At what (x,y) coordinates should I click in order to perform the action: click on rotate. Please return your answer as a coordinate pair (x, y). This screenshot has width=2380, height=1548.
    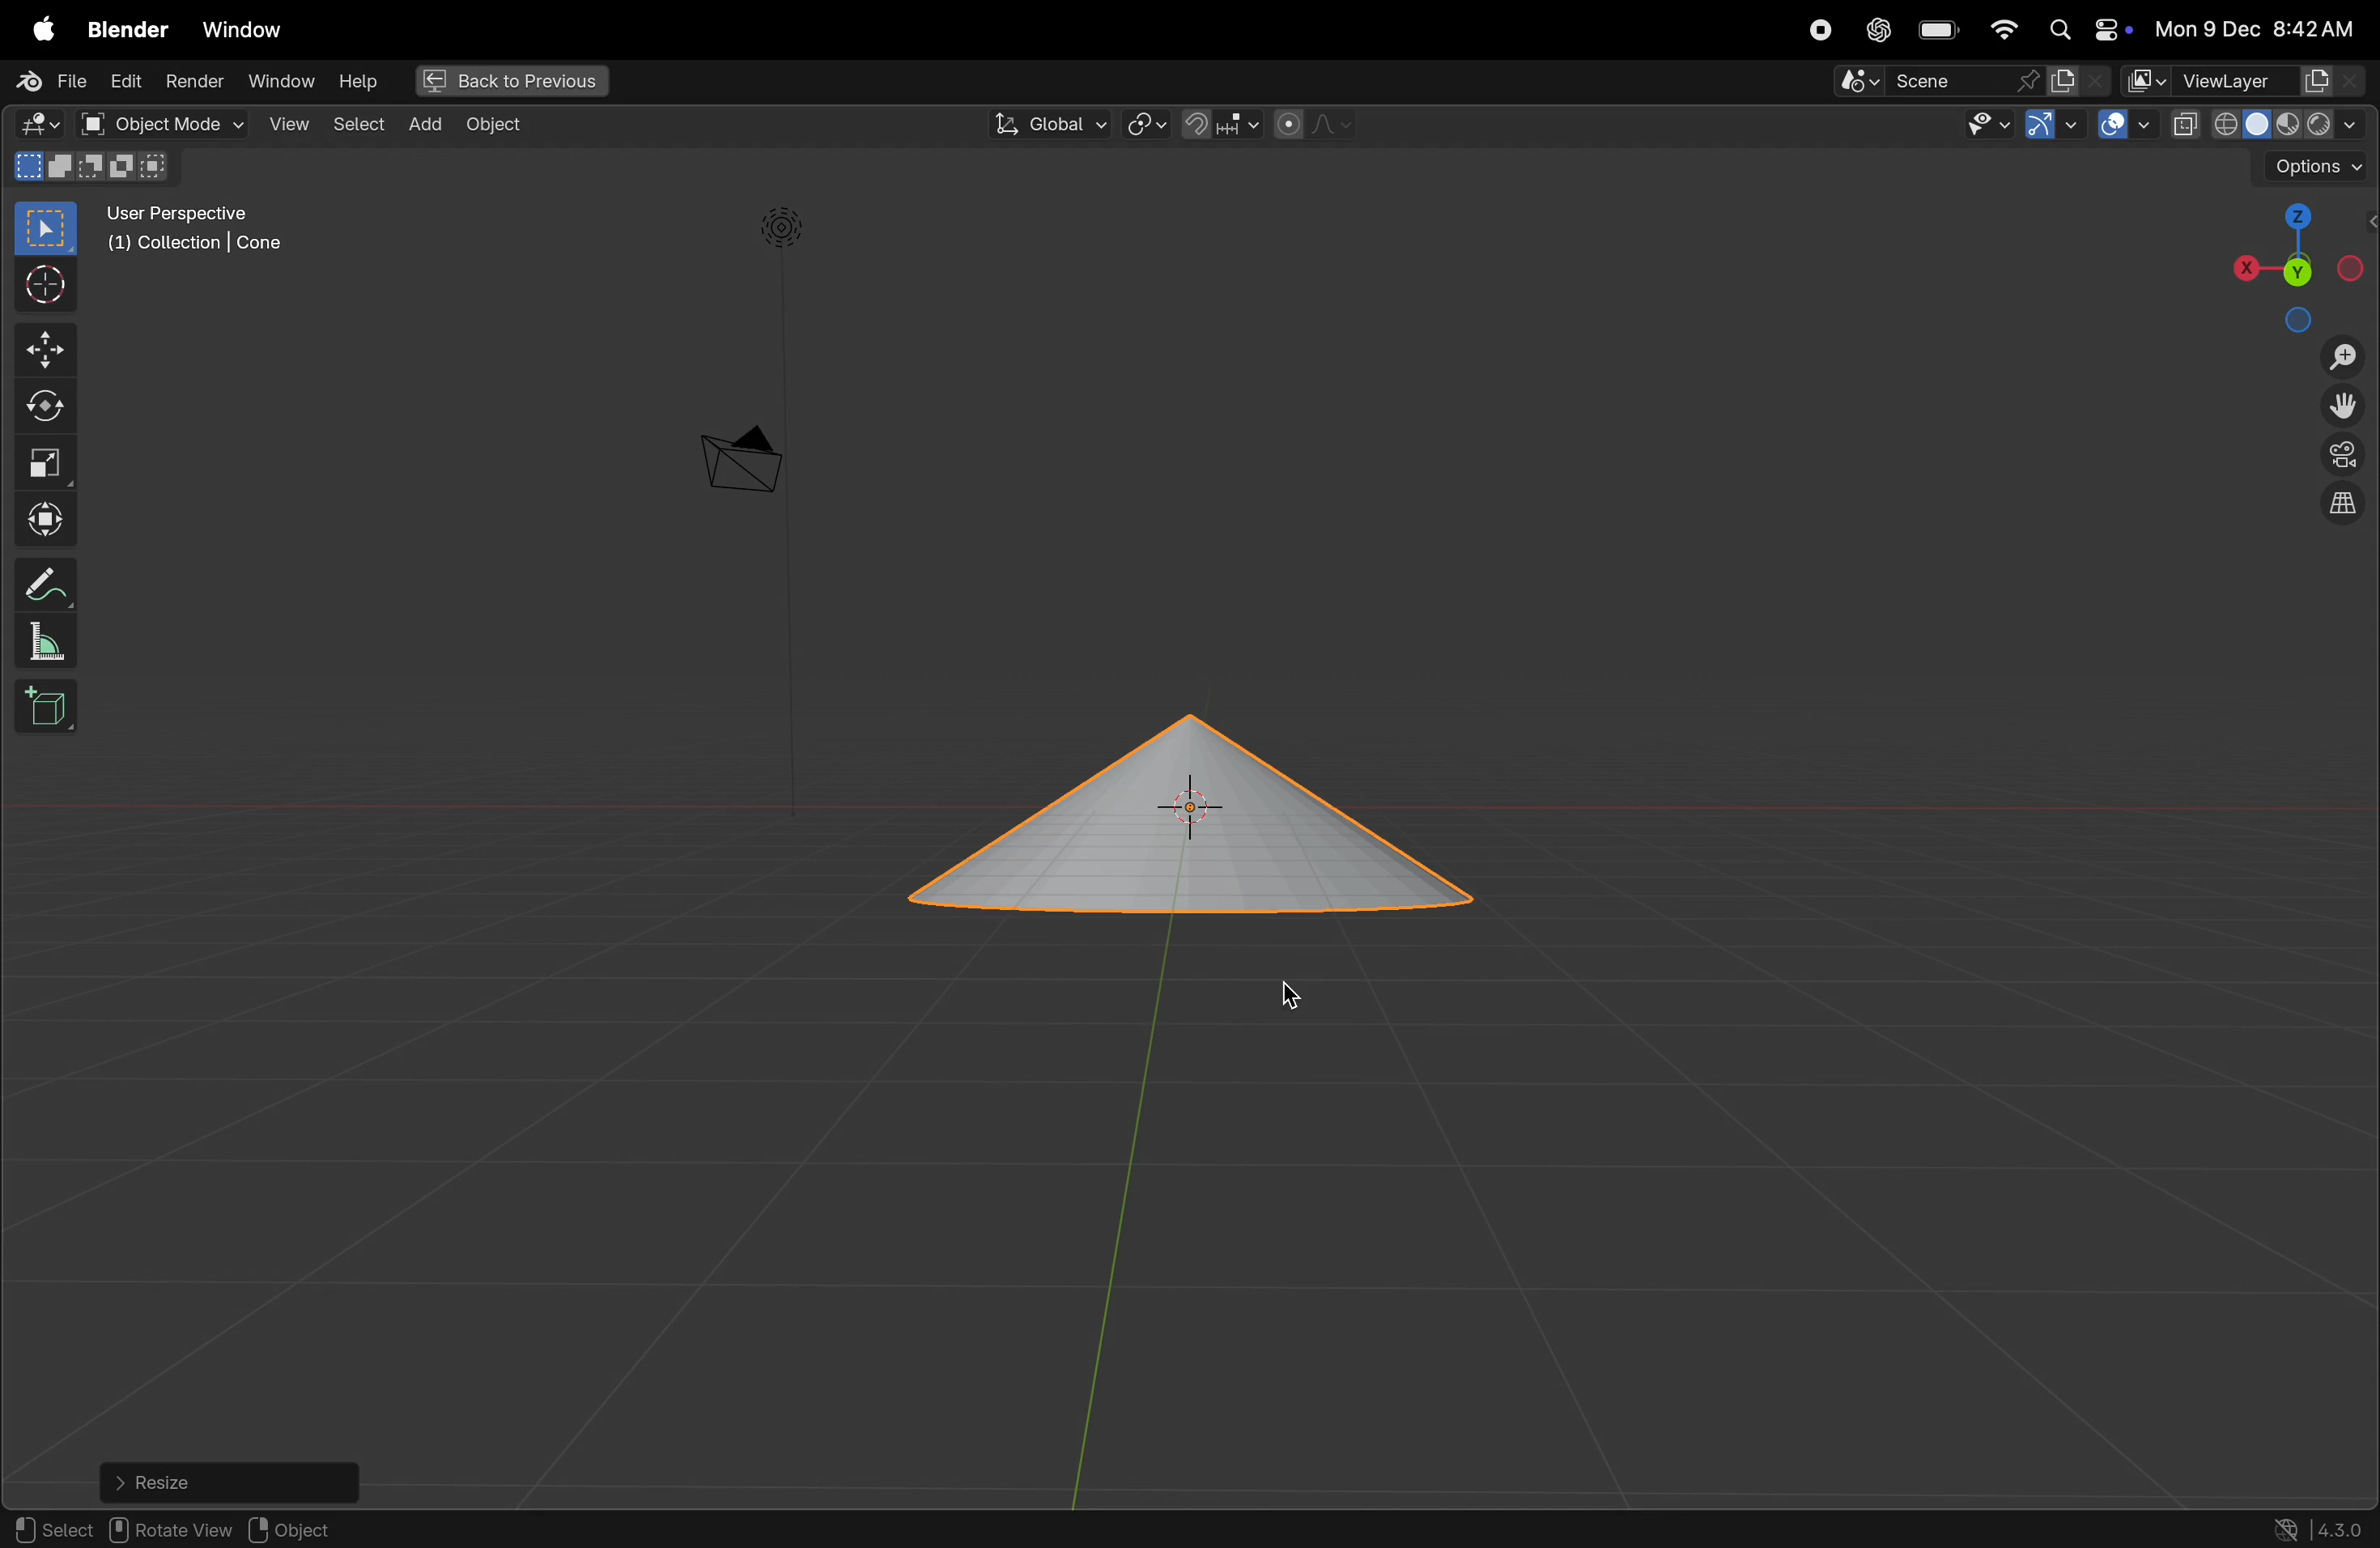
    Looking at the image, I should click on (42, 407).